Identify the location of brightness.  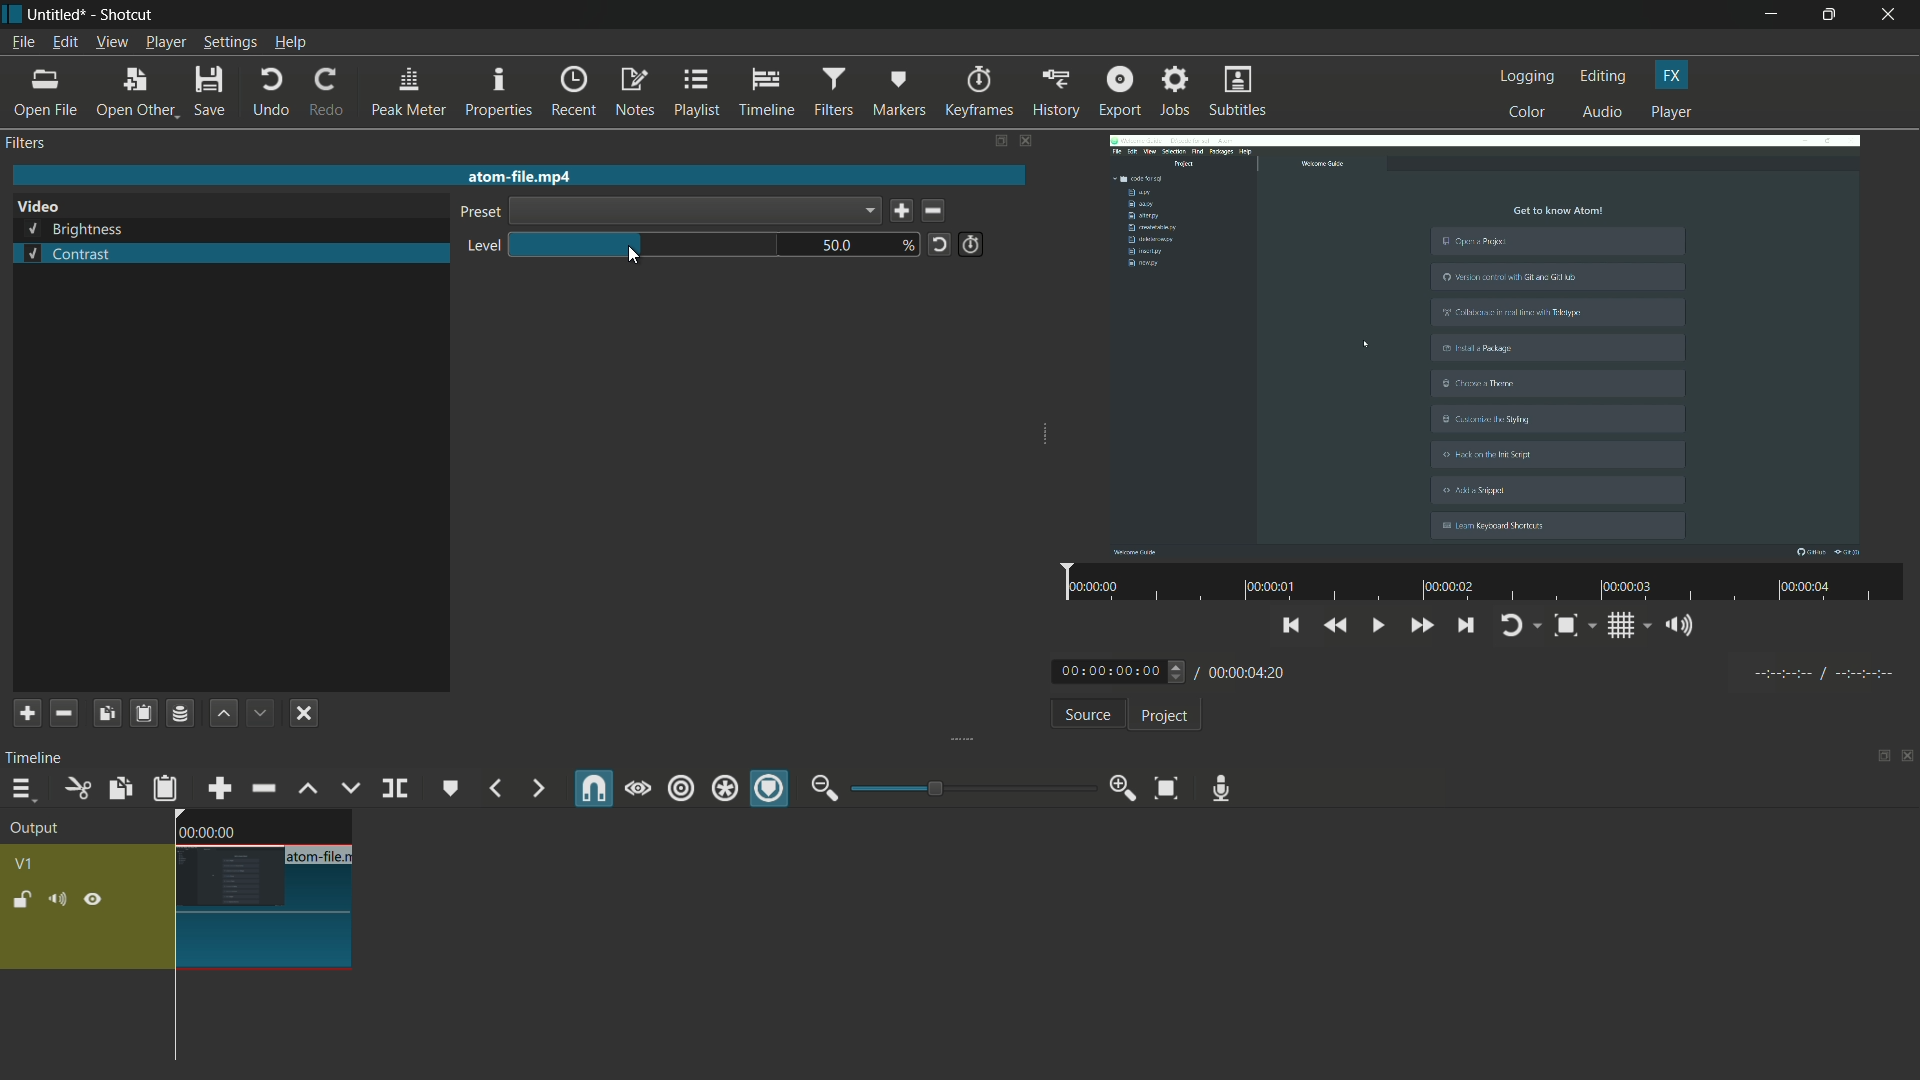
(76, 230).